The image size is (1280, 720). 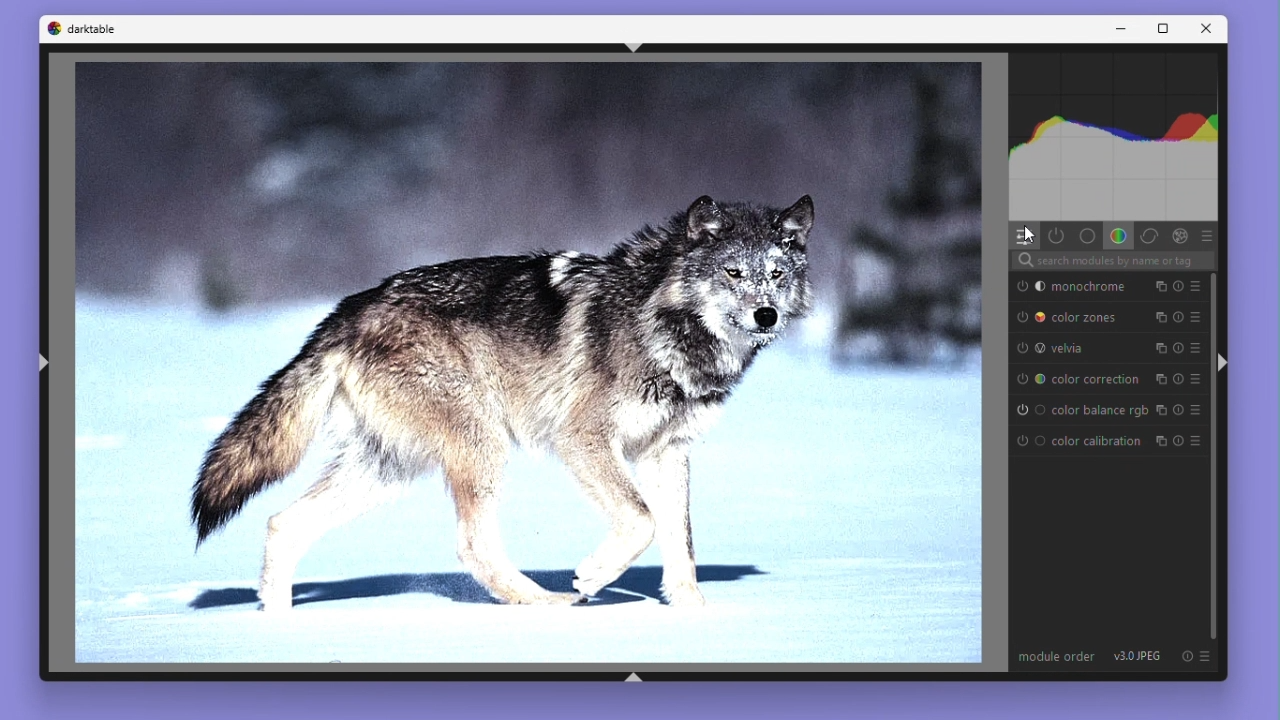 What do you see at coordinates (1179, 348) in the screenshot?
I see `reset` at bounding box center [1179, 348].